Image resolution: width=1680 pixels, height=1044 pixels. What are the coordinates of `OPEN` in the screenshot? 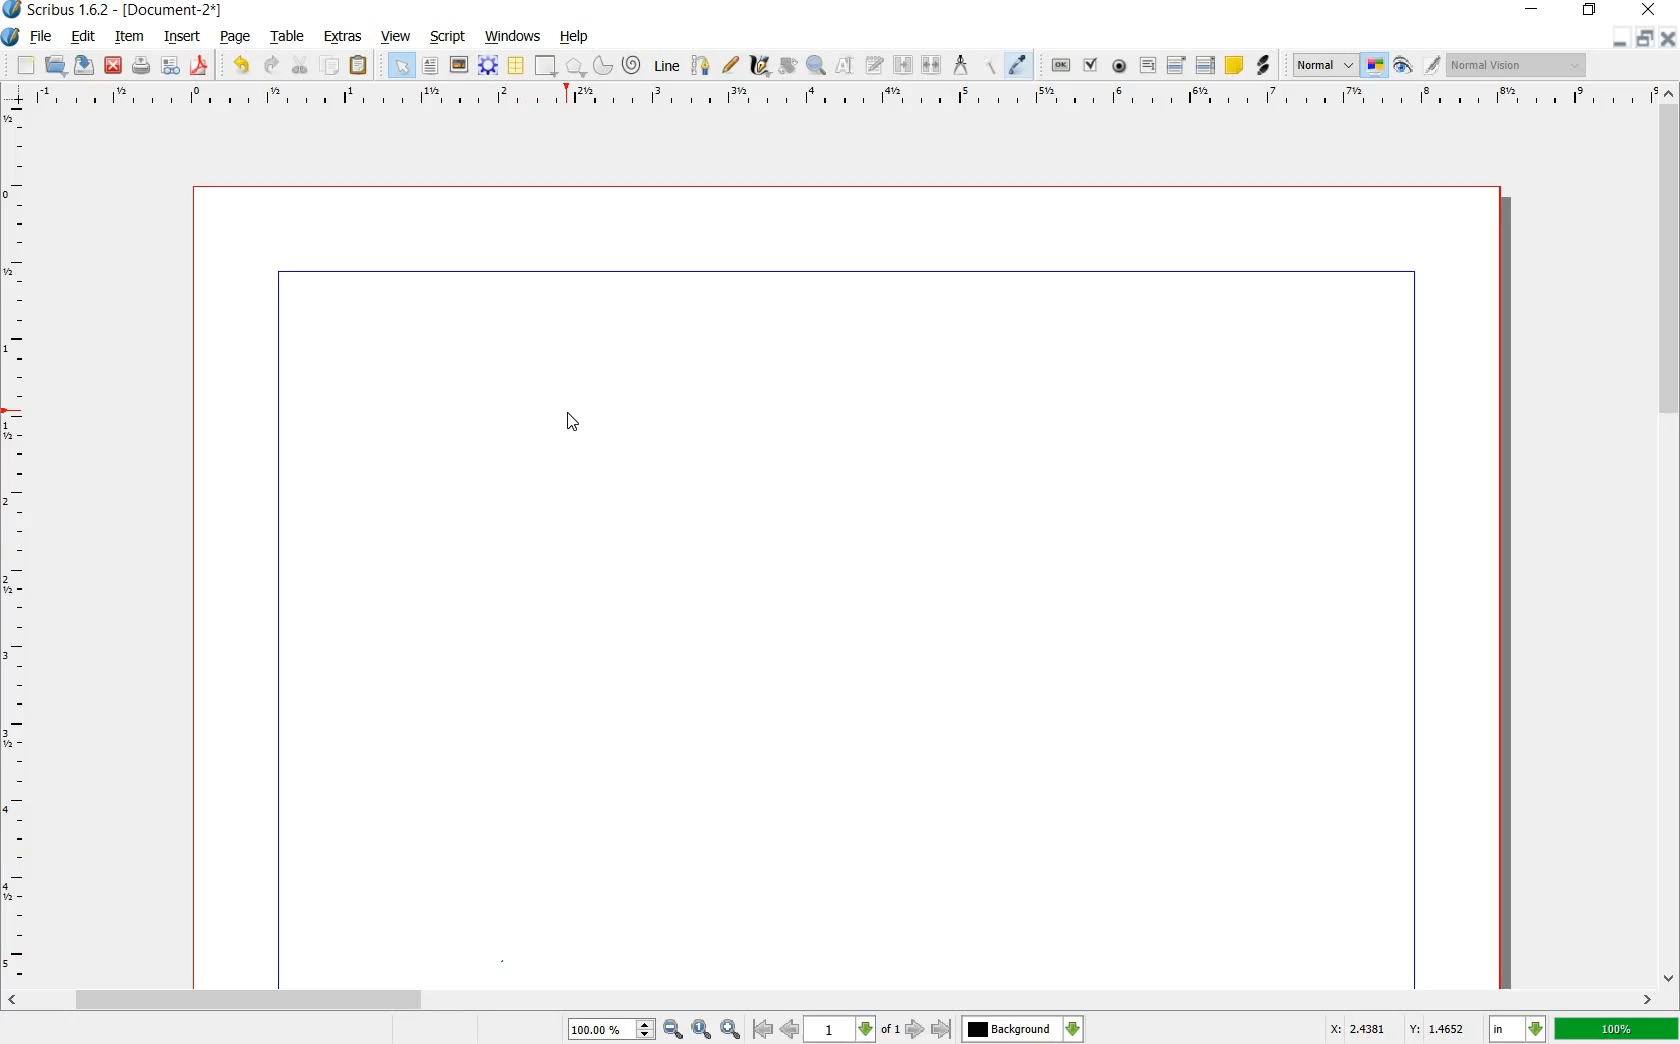 It's located at (56, 66).